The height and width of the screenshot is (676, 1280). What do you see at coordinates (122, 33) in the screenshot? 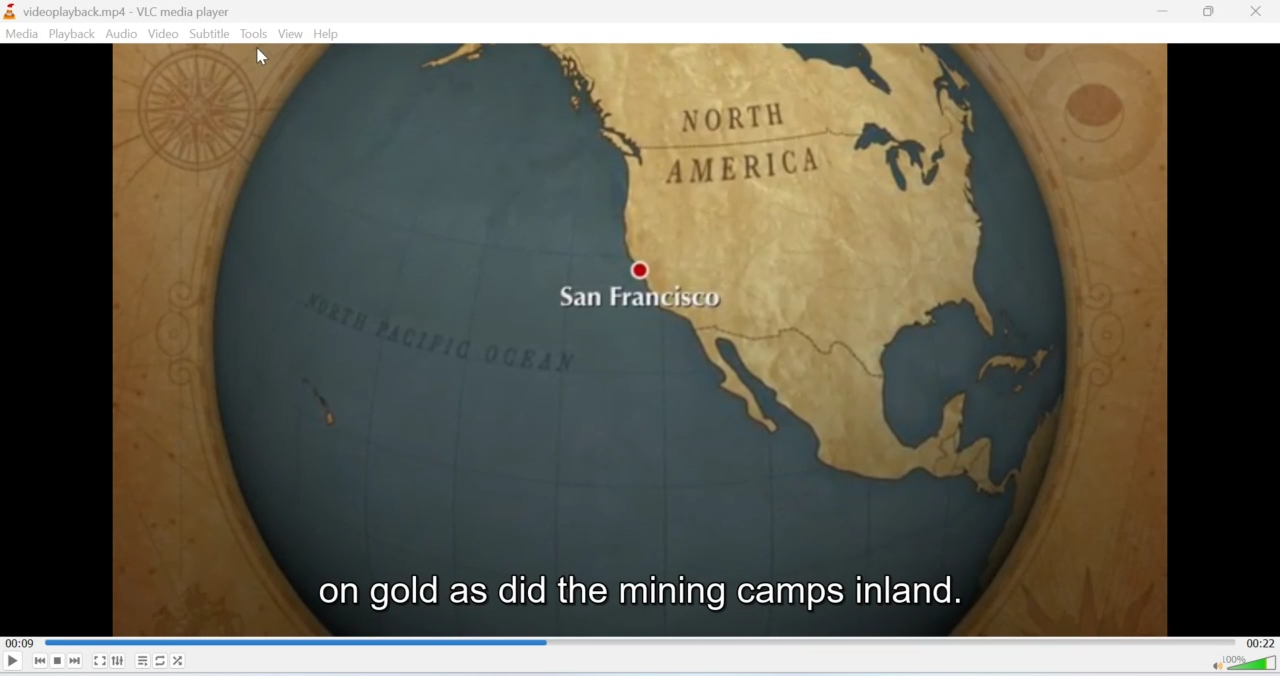
I see `Audio` at bounding box center [122, 33].